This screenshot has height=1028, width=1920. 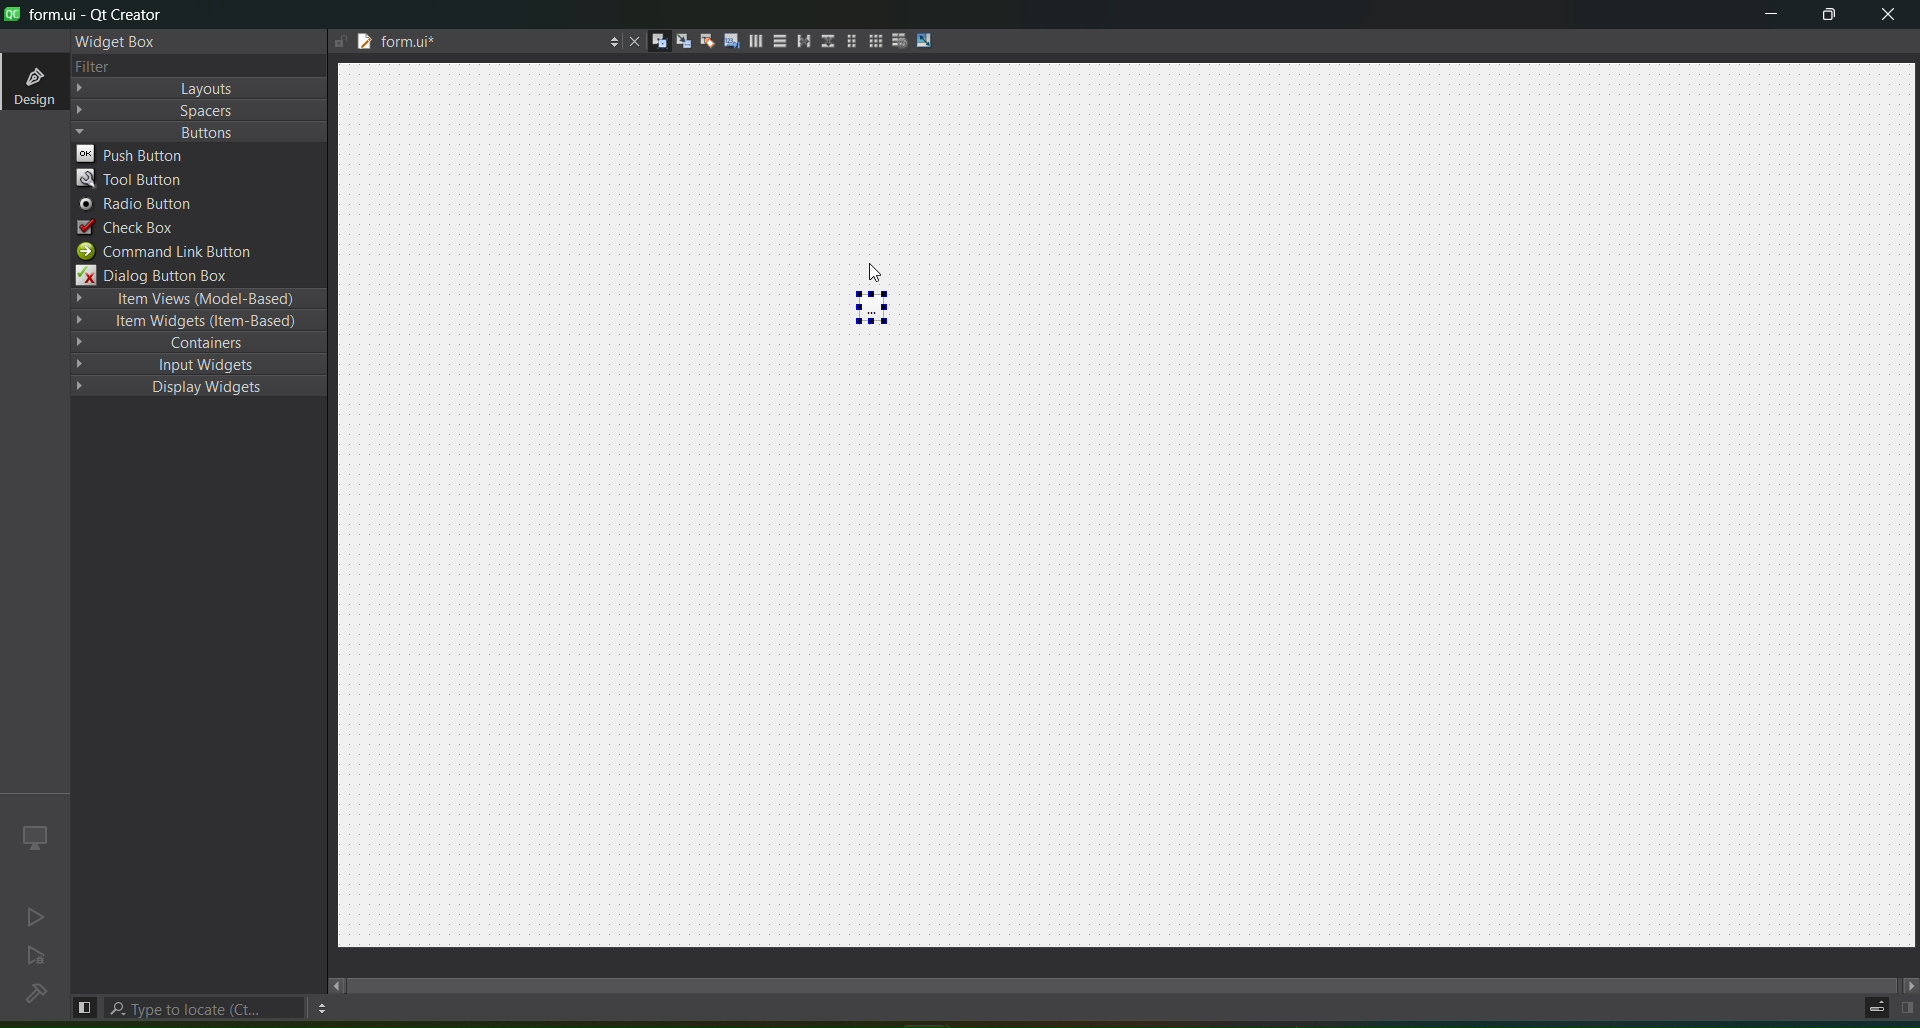 What do you see at coordinates (754, 41) in the screenshot?
I see `layout horizontally` at bounding box center [754, 41].